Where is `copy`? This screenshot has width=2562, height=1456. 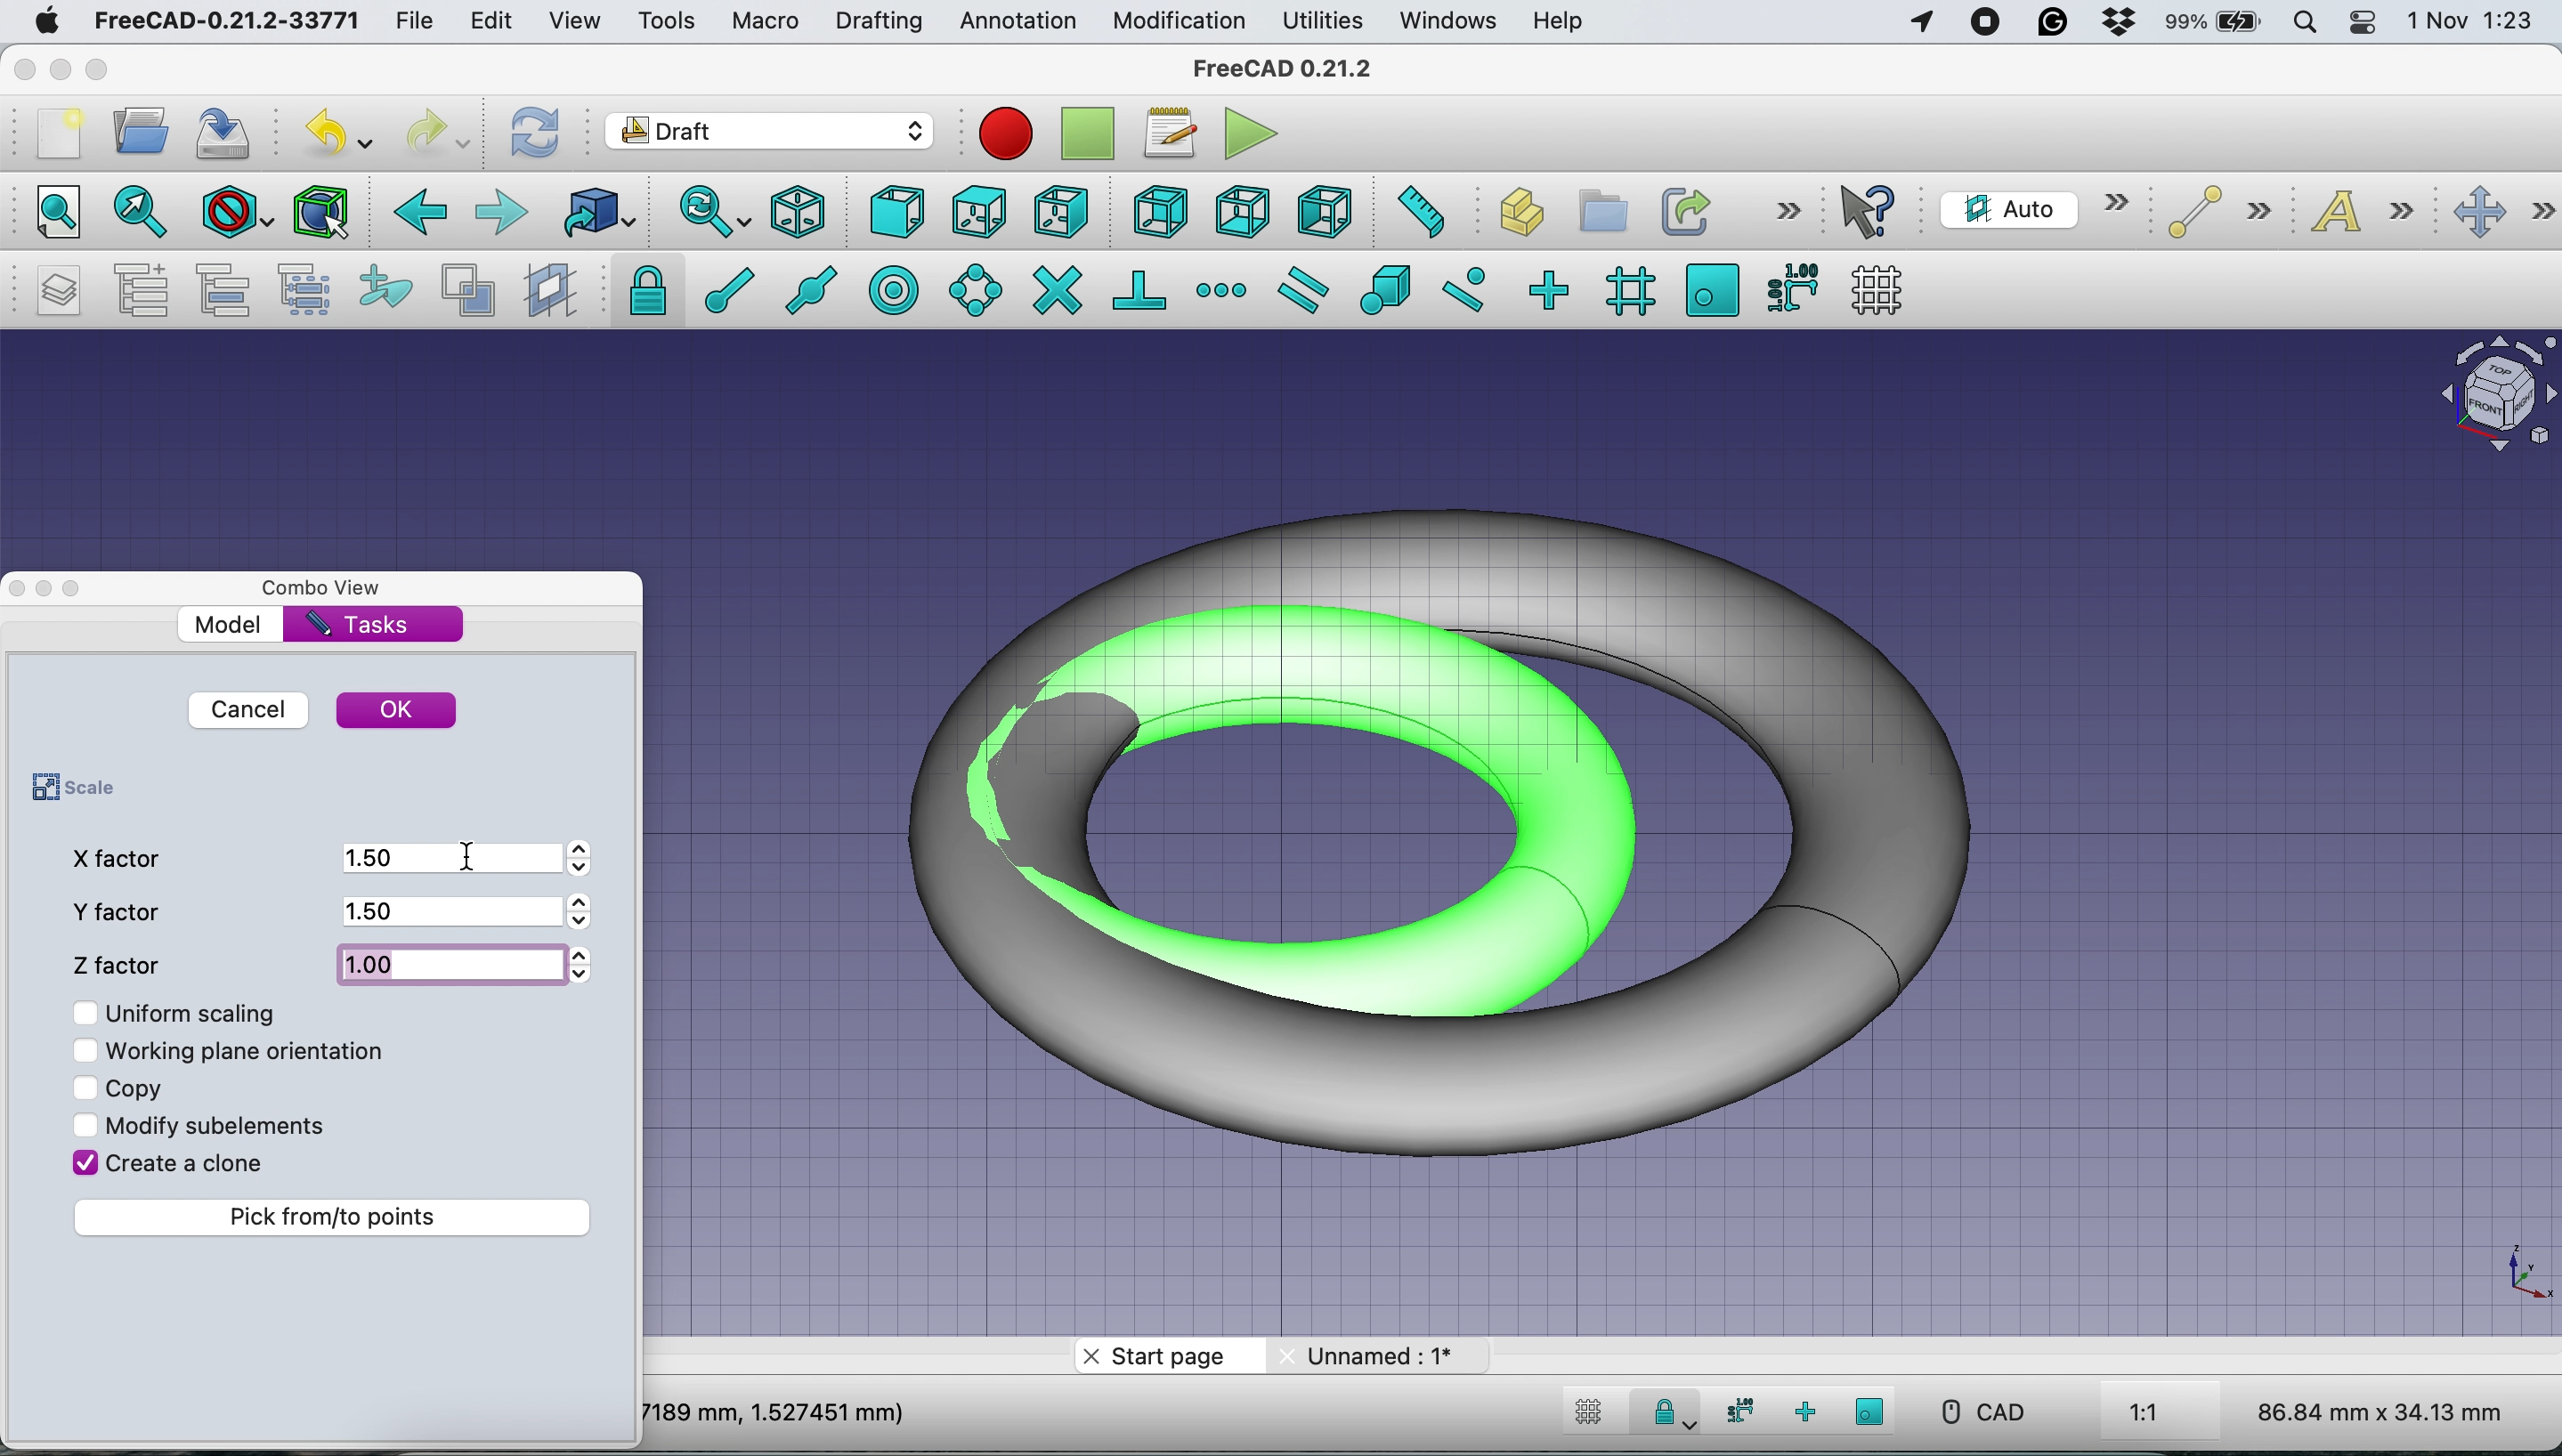
copy is located at coordinates (138, 1084).